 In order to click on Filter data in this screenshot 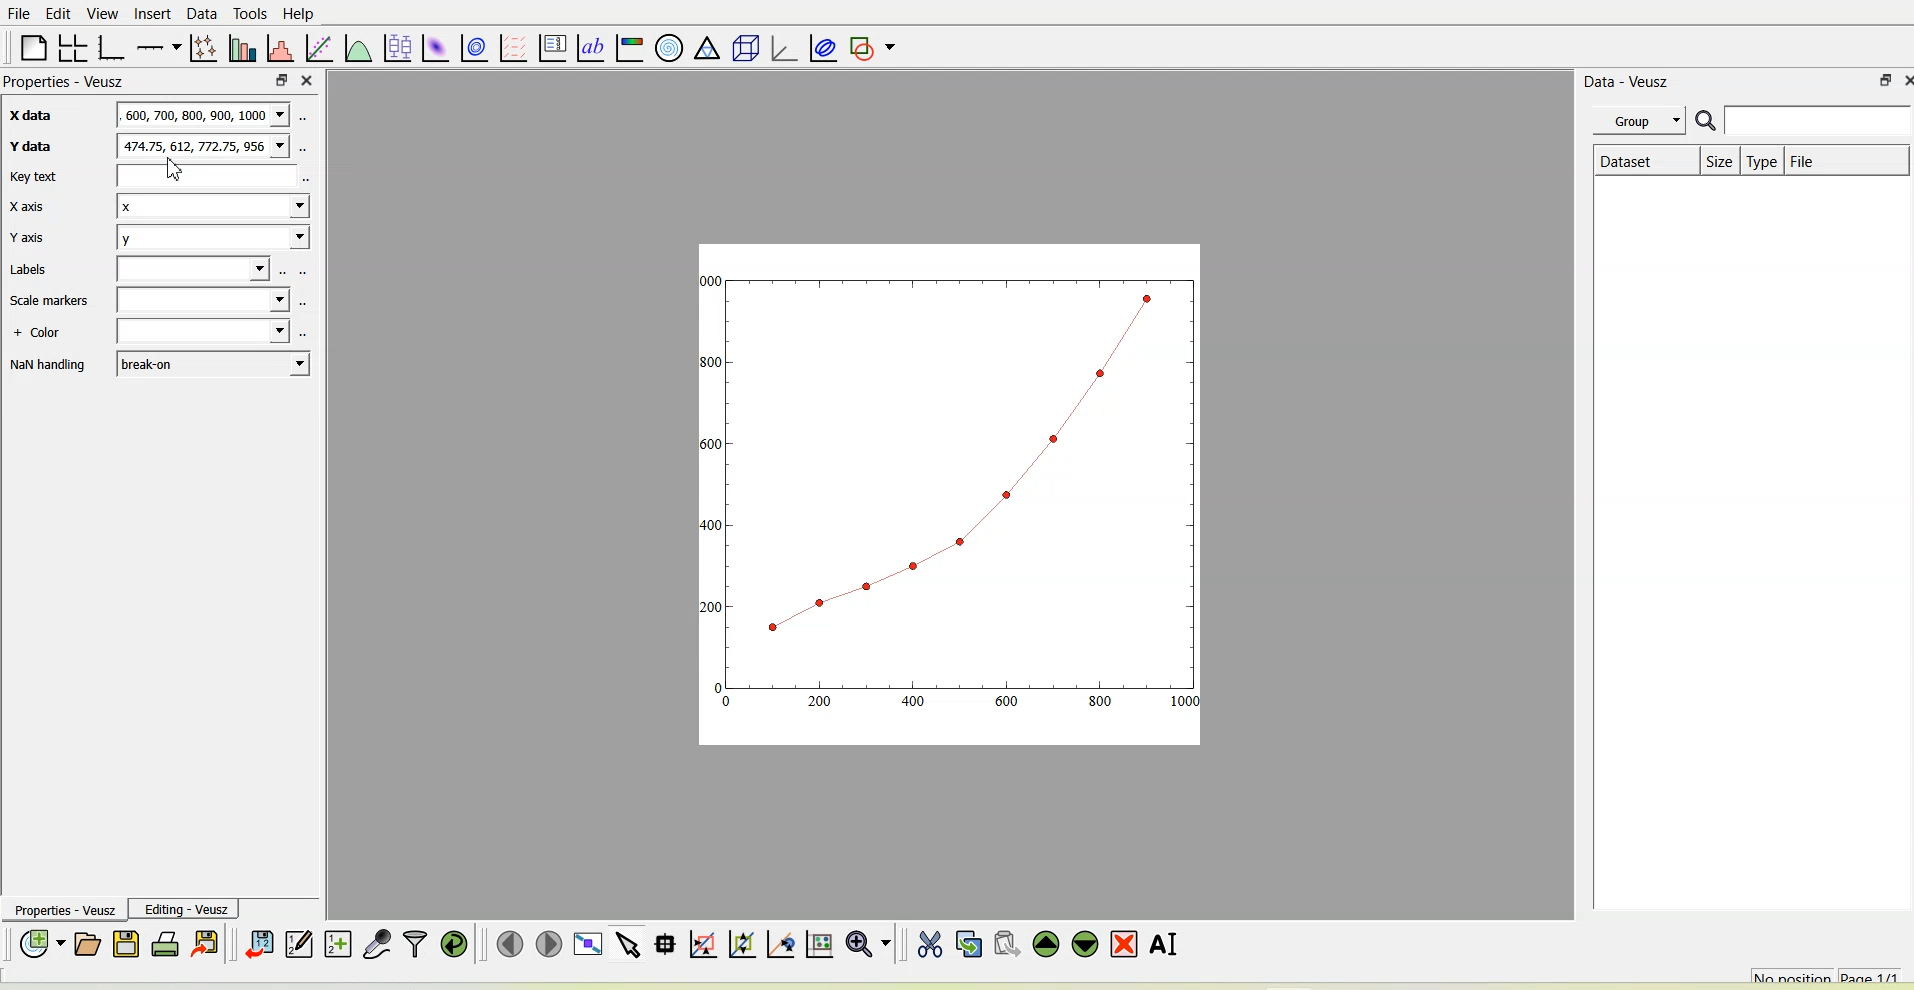, I will do `click(415, 945)`.